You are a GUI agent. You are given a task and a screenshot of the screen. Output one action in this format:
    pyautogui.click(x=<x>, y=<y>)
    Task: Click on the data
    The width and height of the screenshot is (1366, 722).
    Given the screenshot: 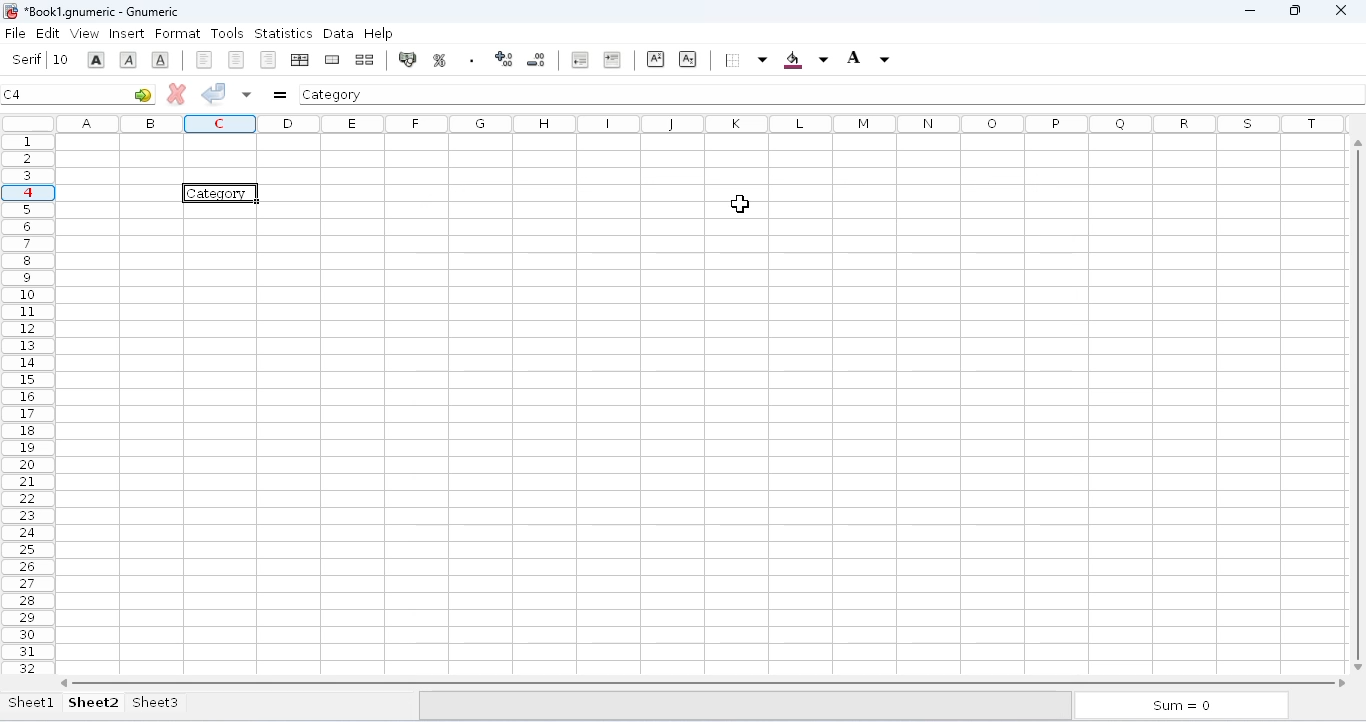 What is the action you would take?
    pyautogui.click(x=338, y=33)
    